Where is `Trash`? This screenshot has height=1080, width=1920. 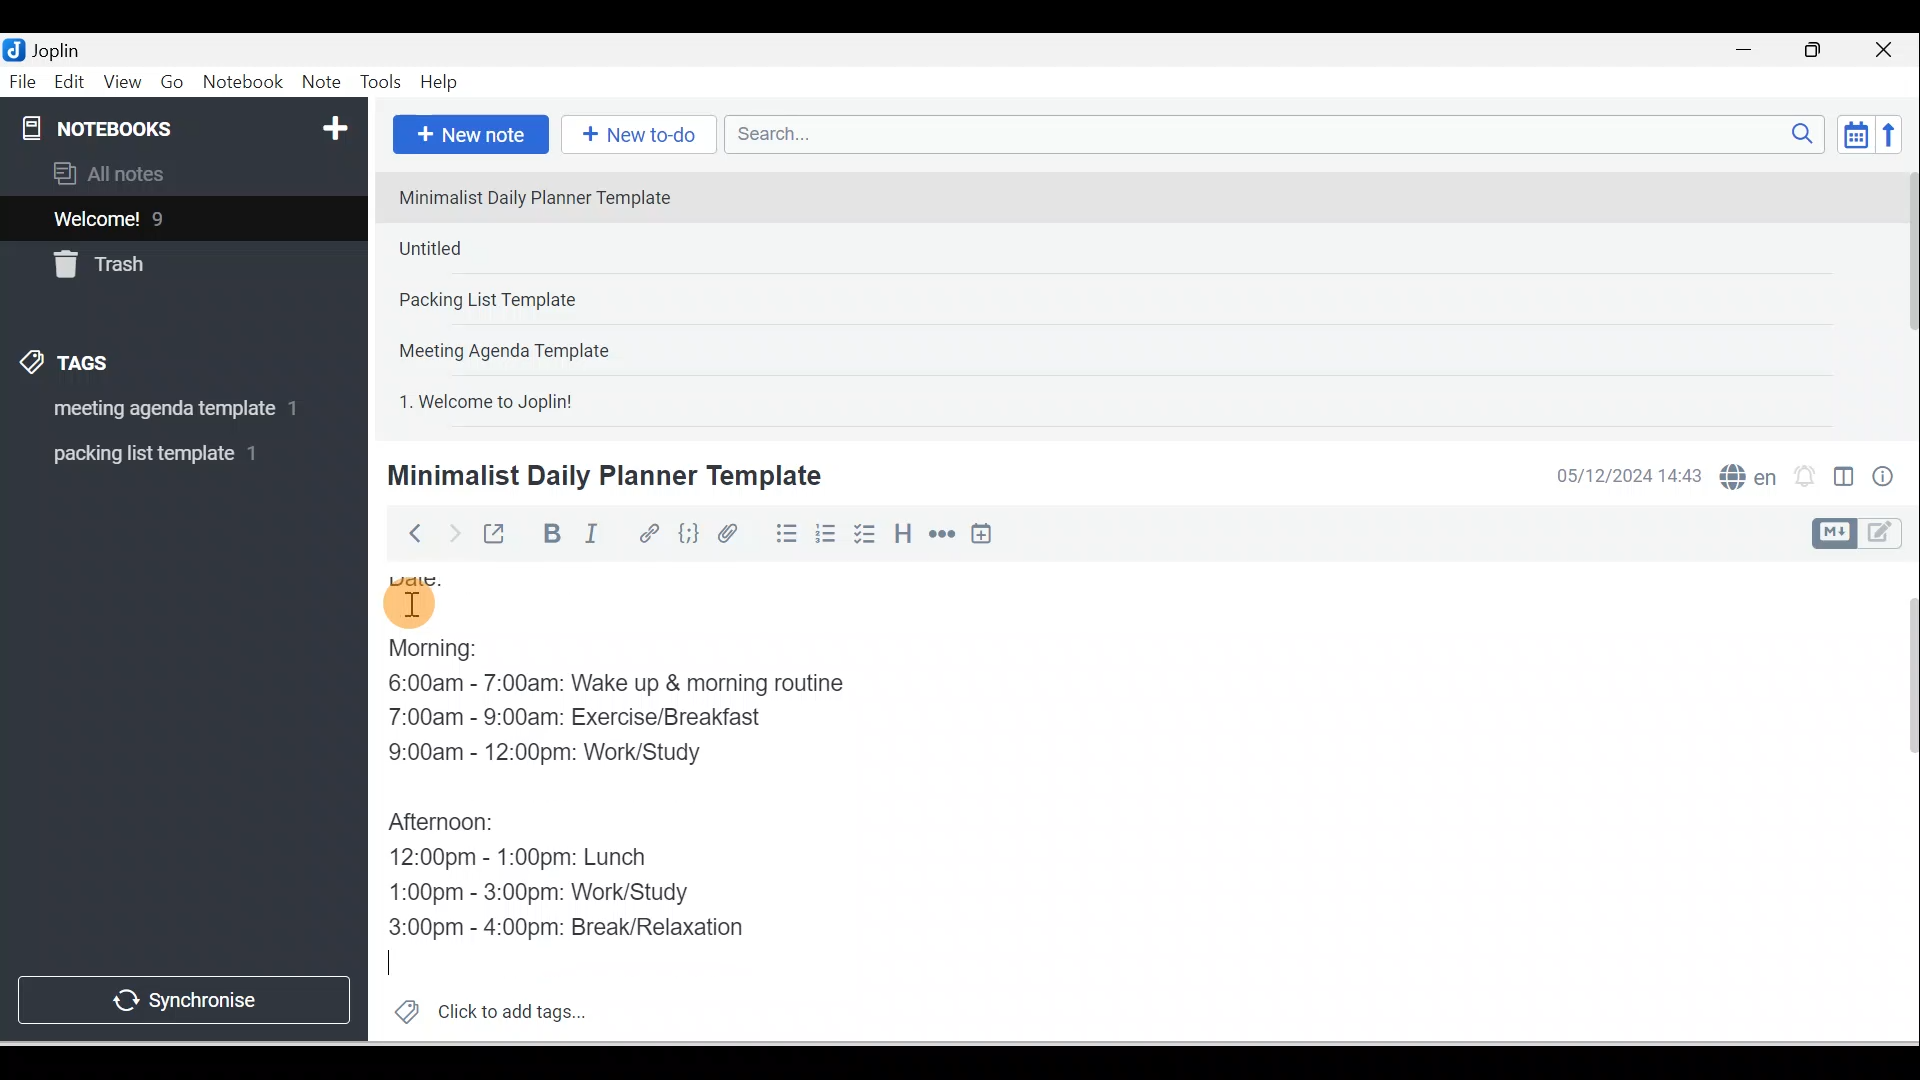
Trash is located at coordinates (147, 259).